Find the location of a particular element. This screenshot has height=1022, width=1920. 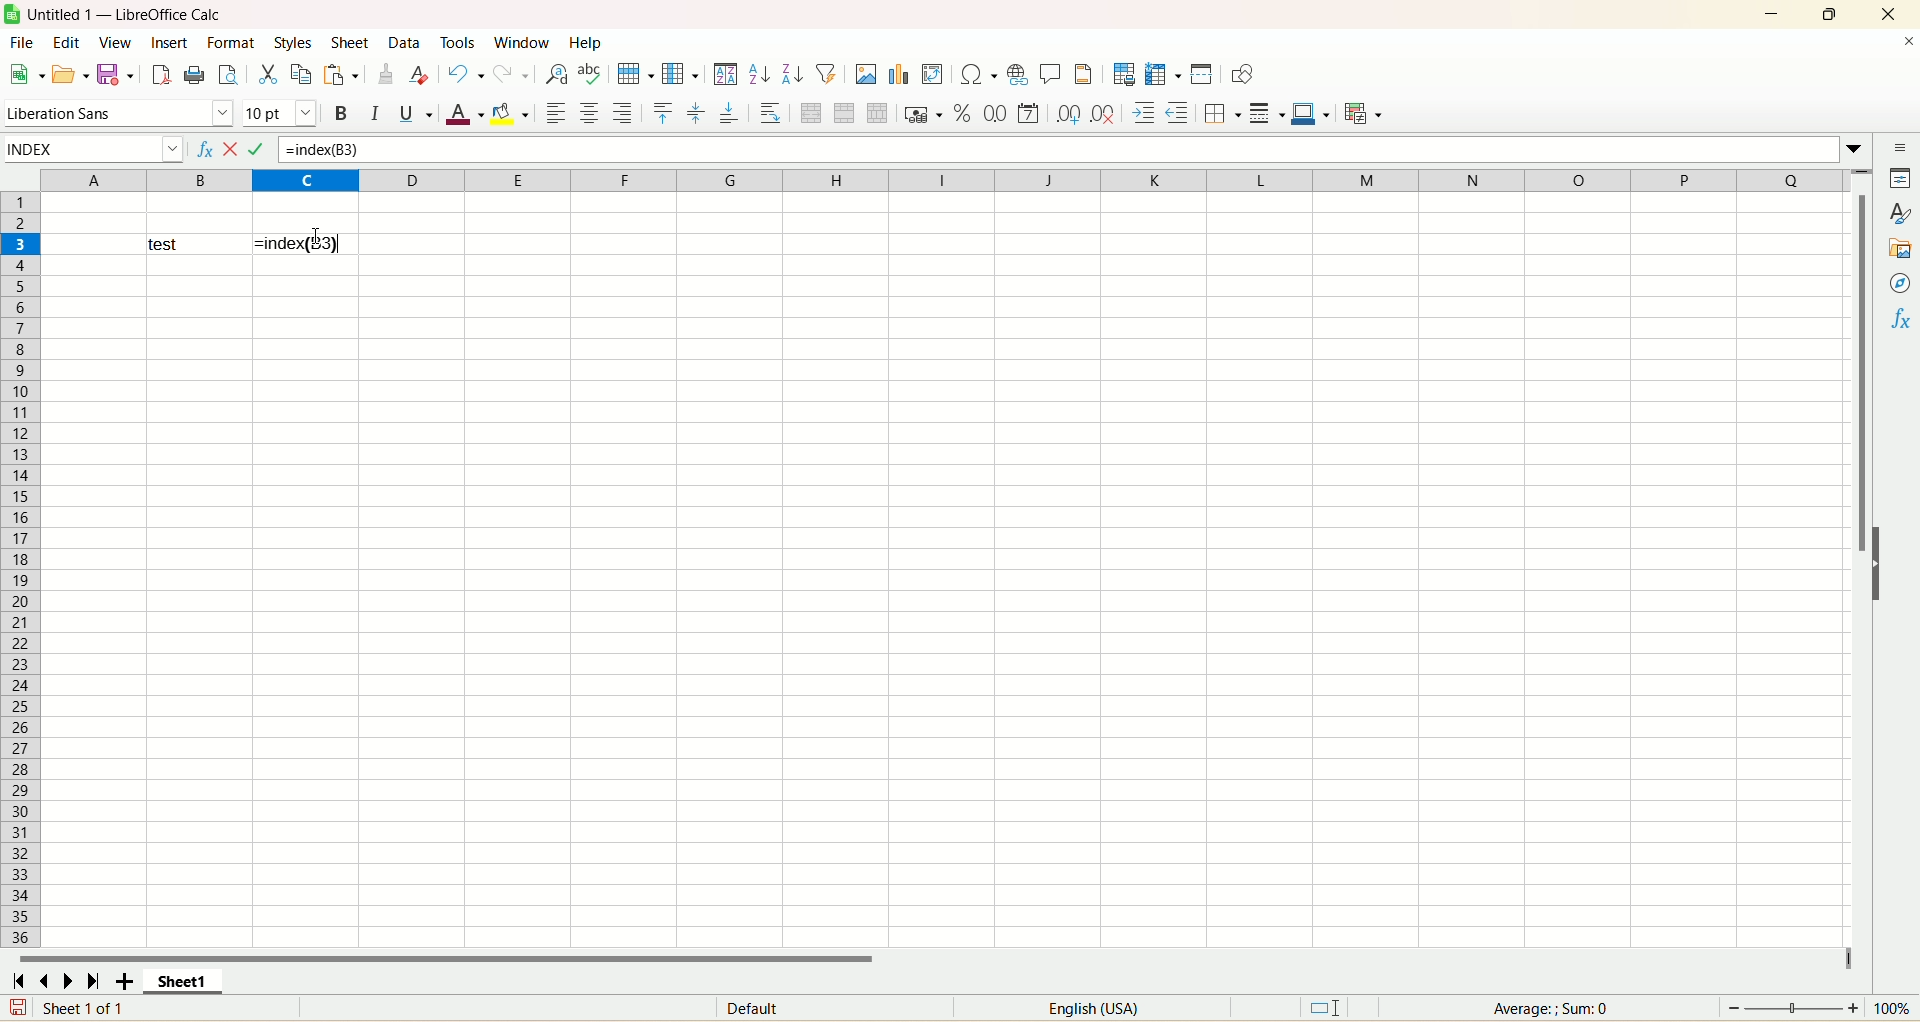

cut is located at coordinates (268, 74).